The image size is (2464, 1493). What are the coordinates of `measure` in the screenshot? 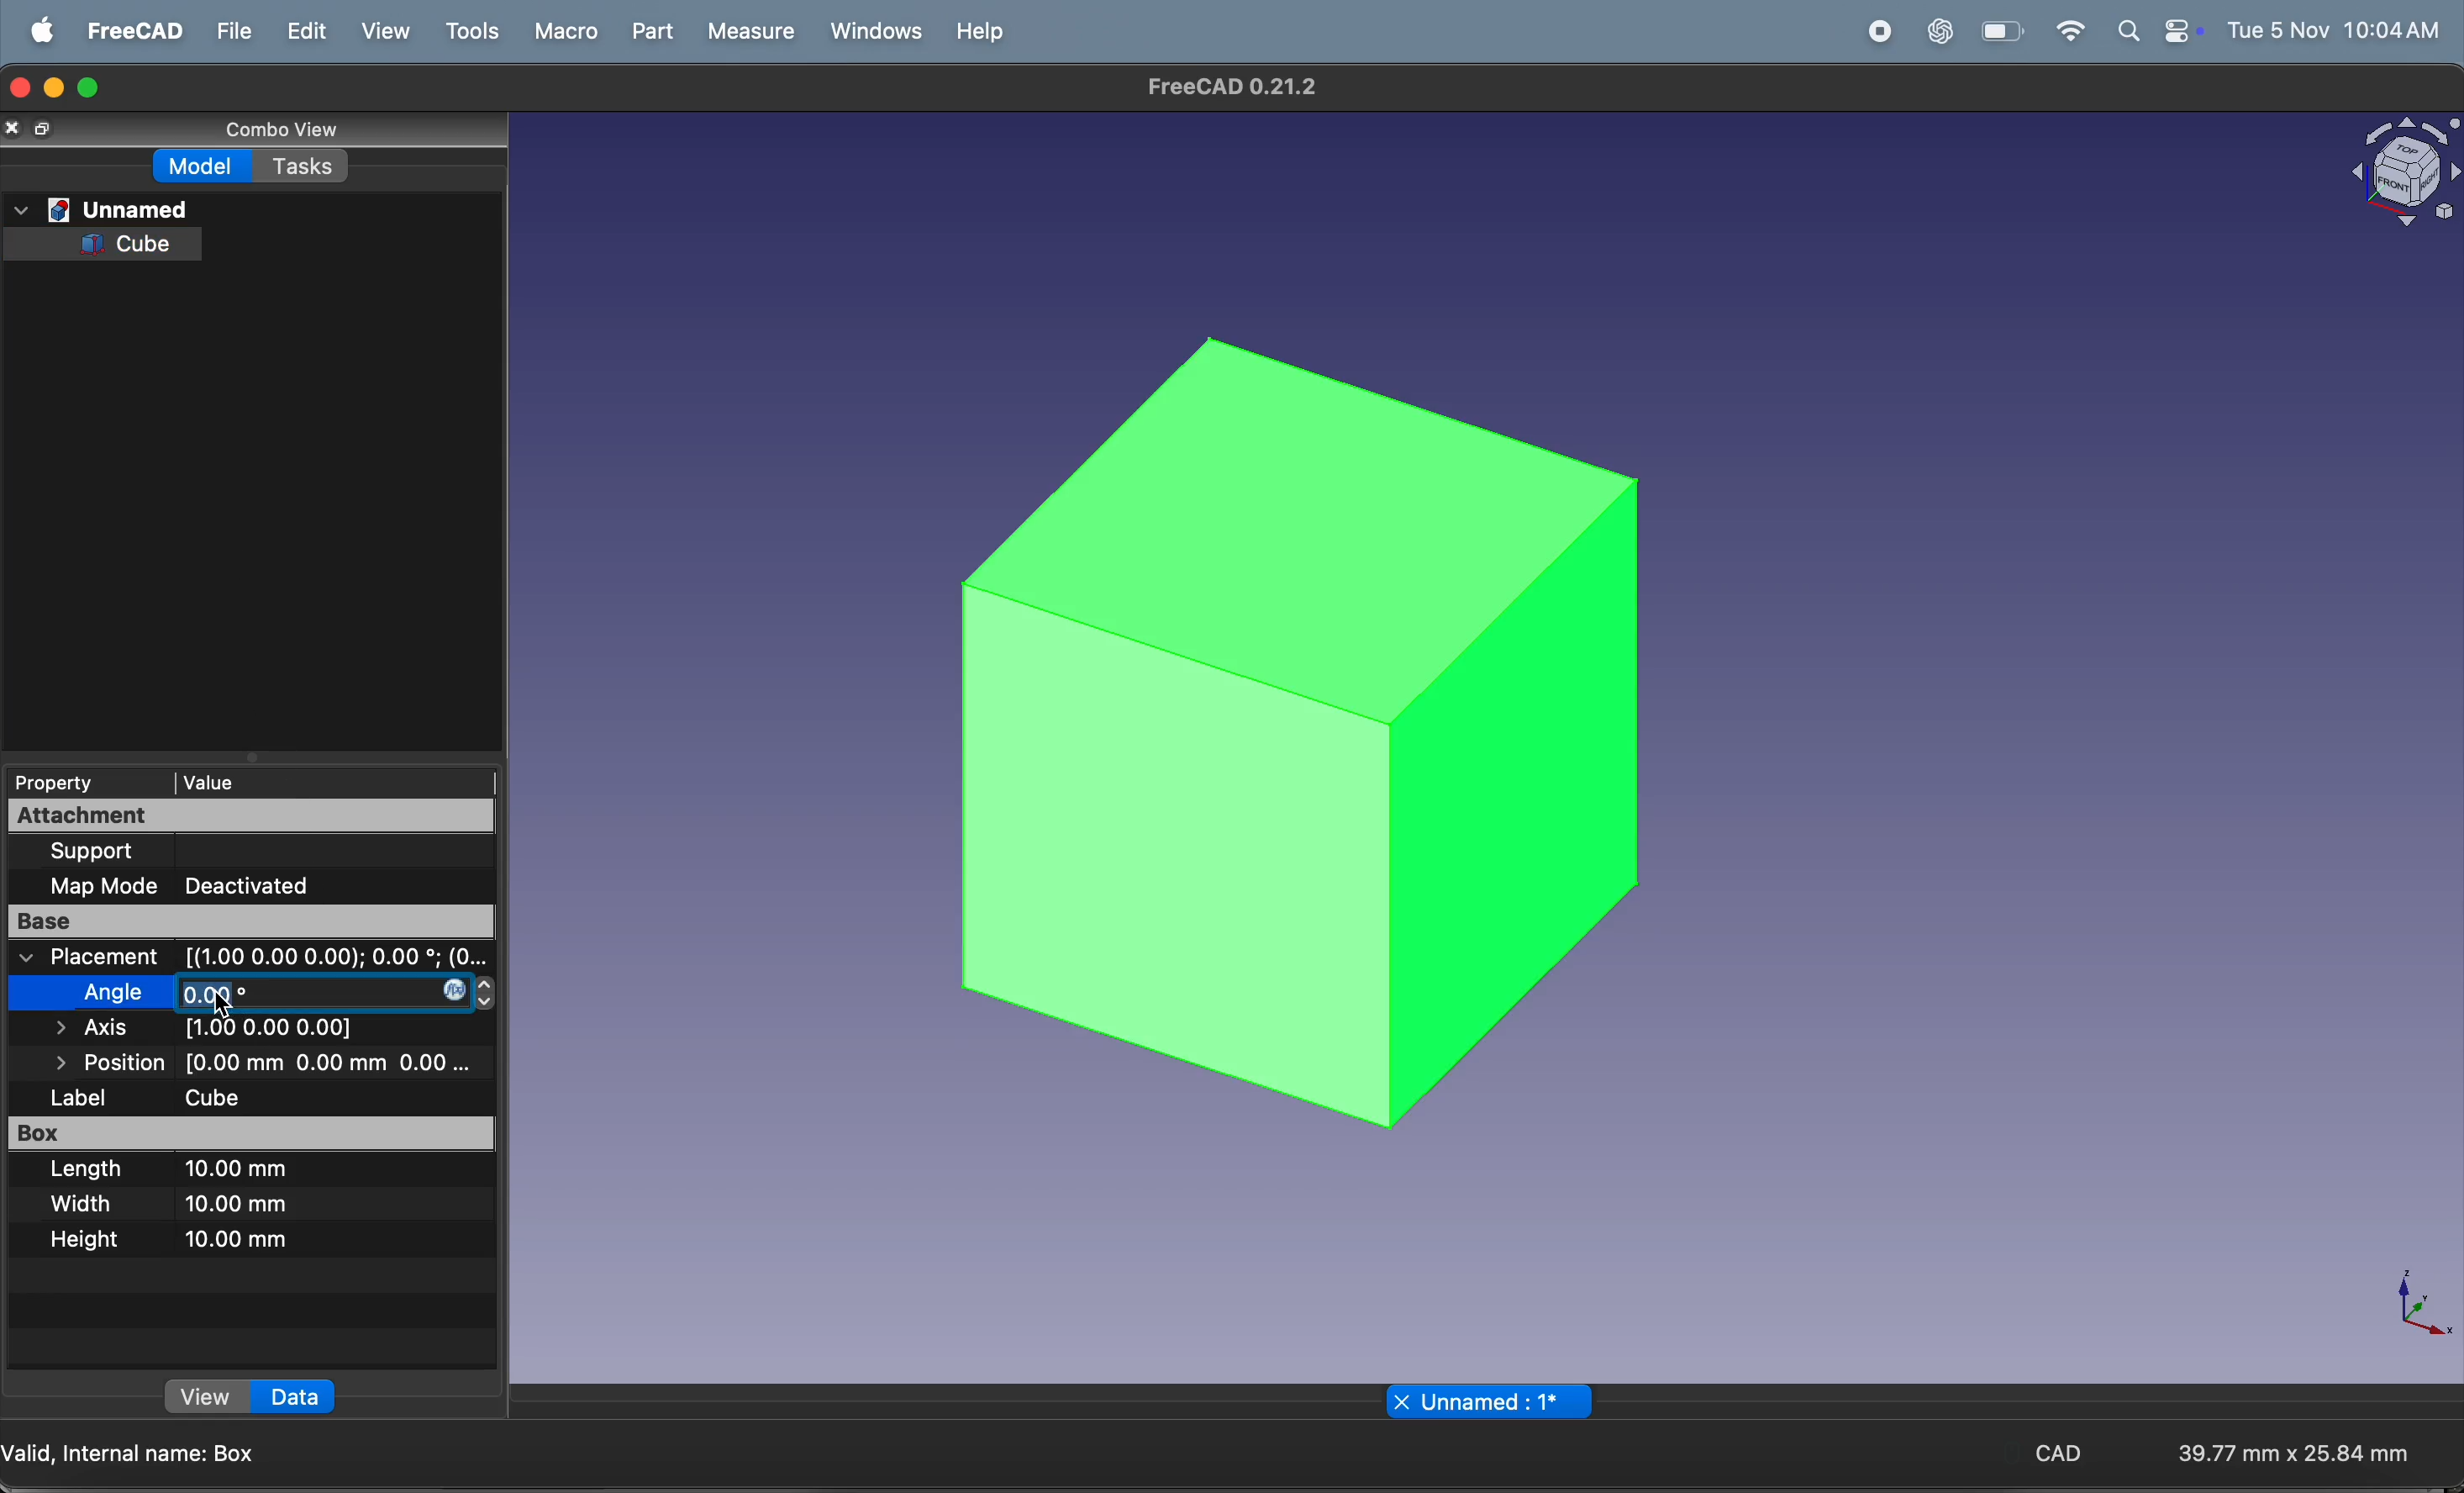 It's located at (755, 32).